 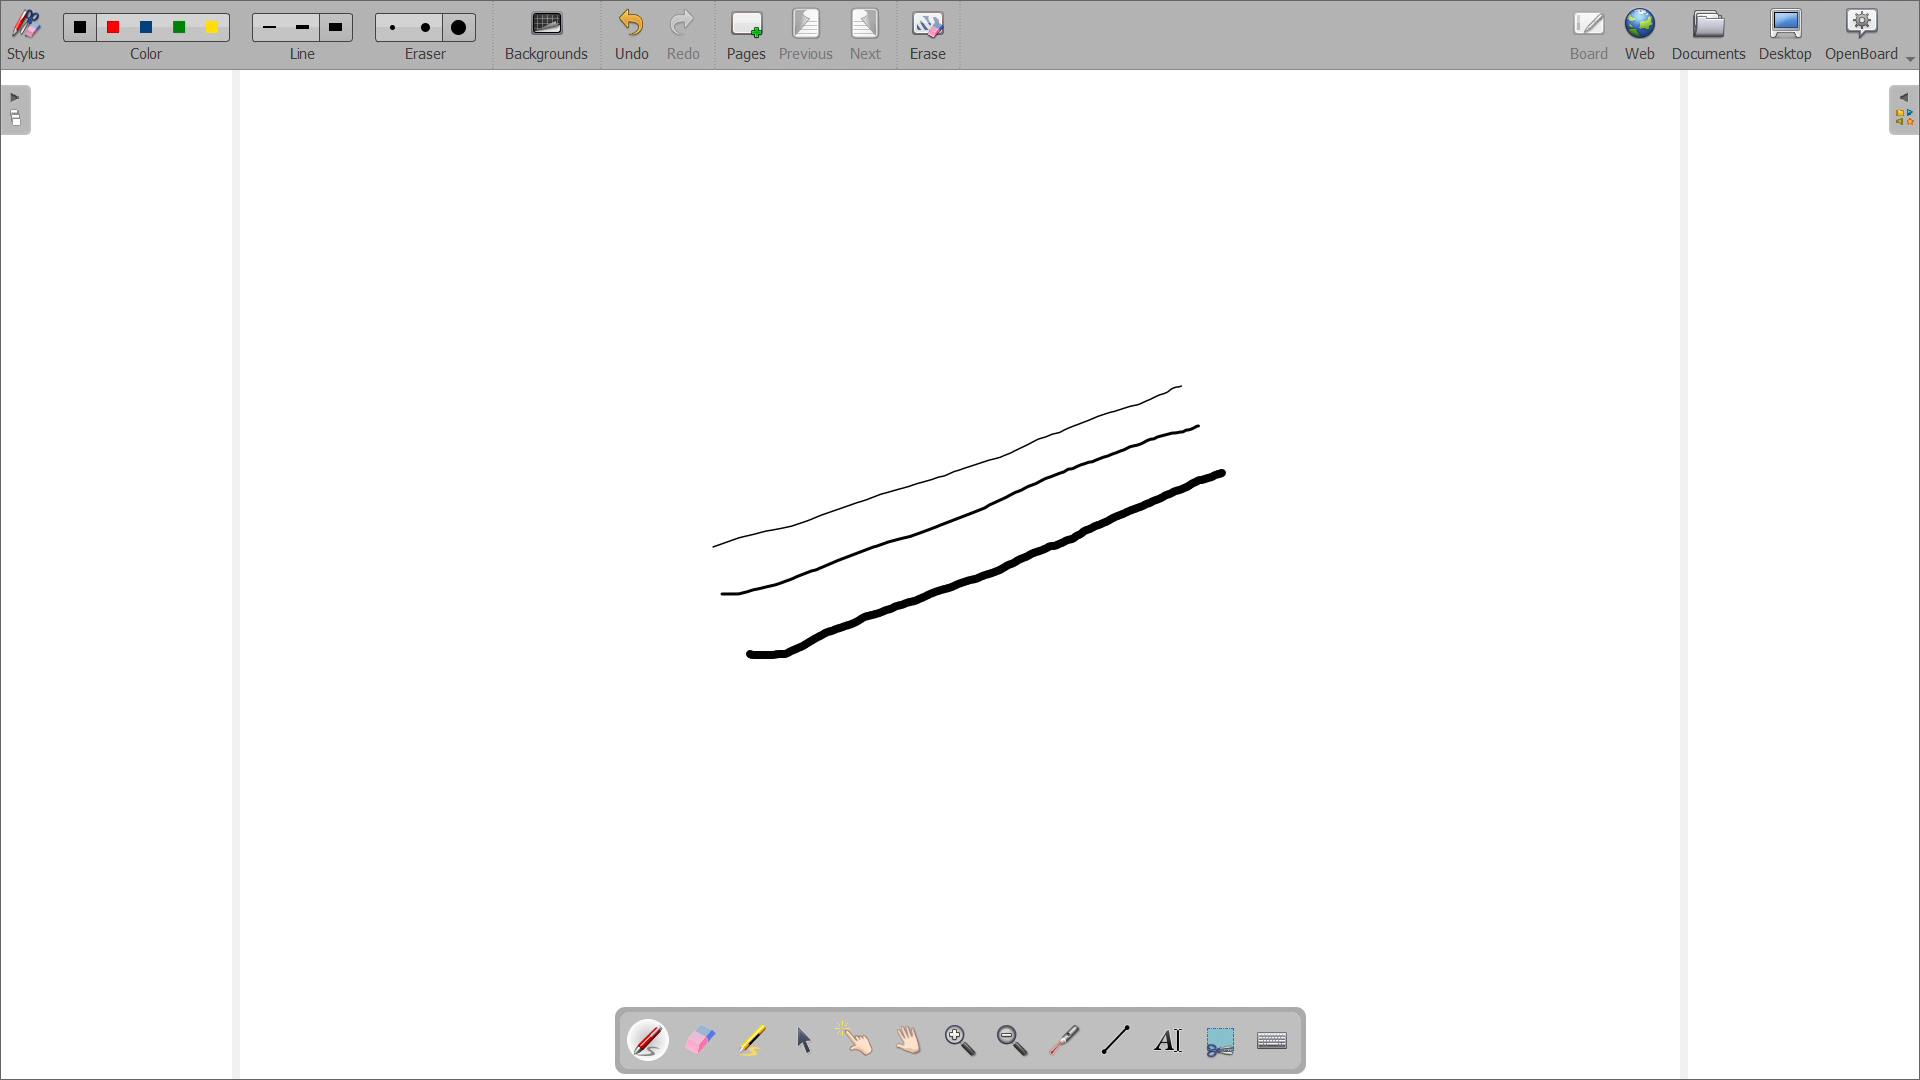 I want to click on open pages view, so click(x=17, y=110).